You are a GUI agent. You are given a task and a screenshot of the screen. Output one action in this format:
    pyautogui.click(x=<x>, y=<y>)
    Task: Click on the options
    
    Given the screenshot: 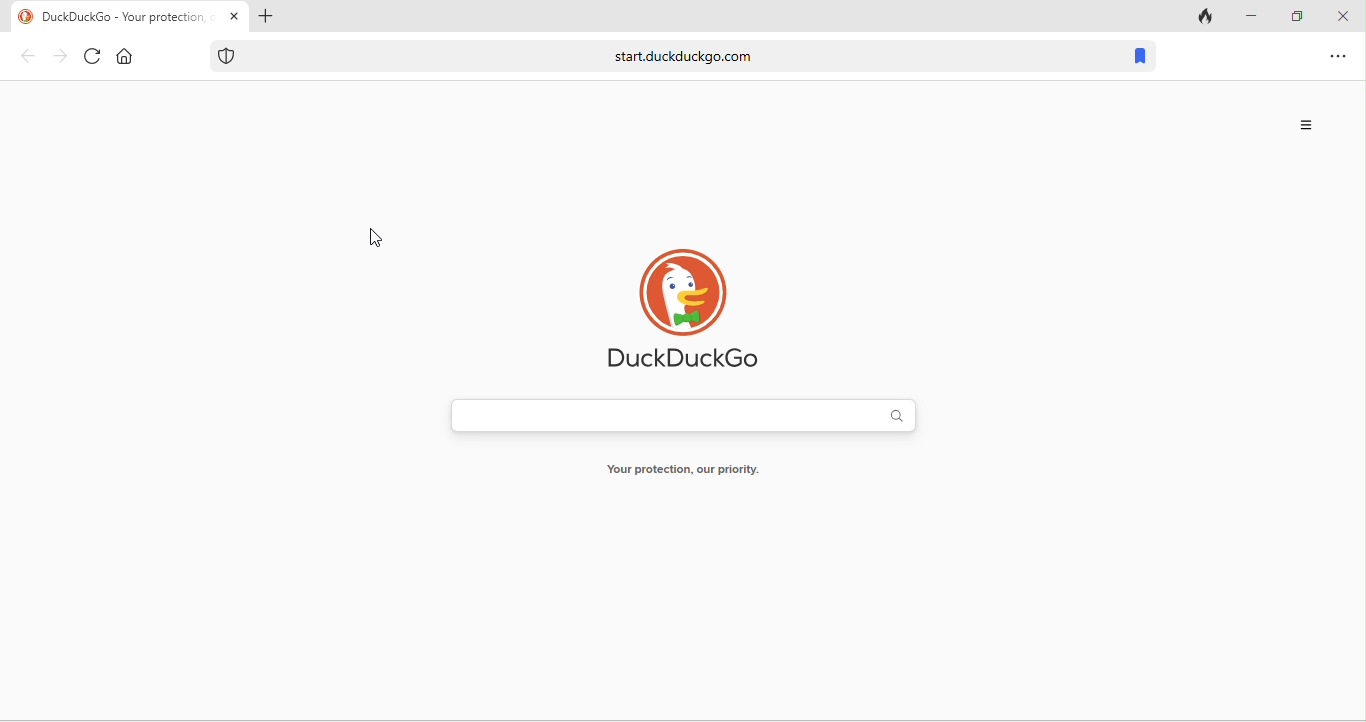 What is the action you would take?
    pyautogui.click(x=1303, y=127)
    